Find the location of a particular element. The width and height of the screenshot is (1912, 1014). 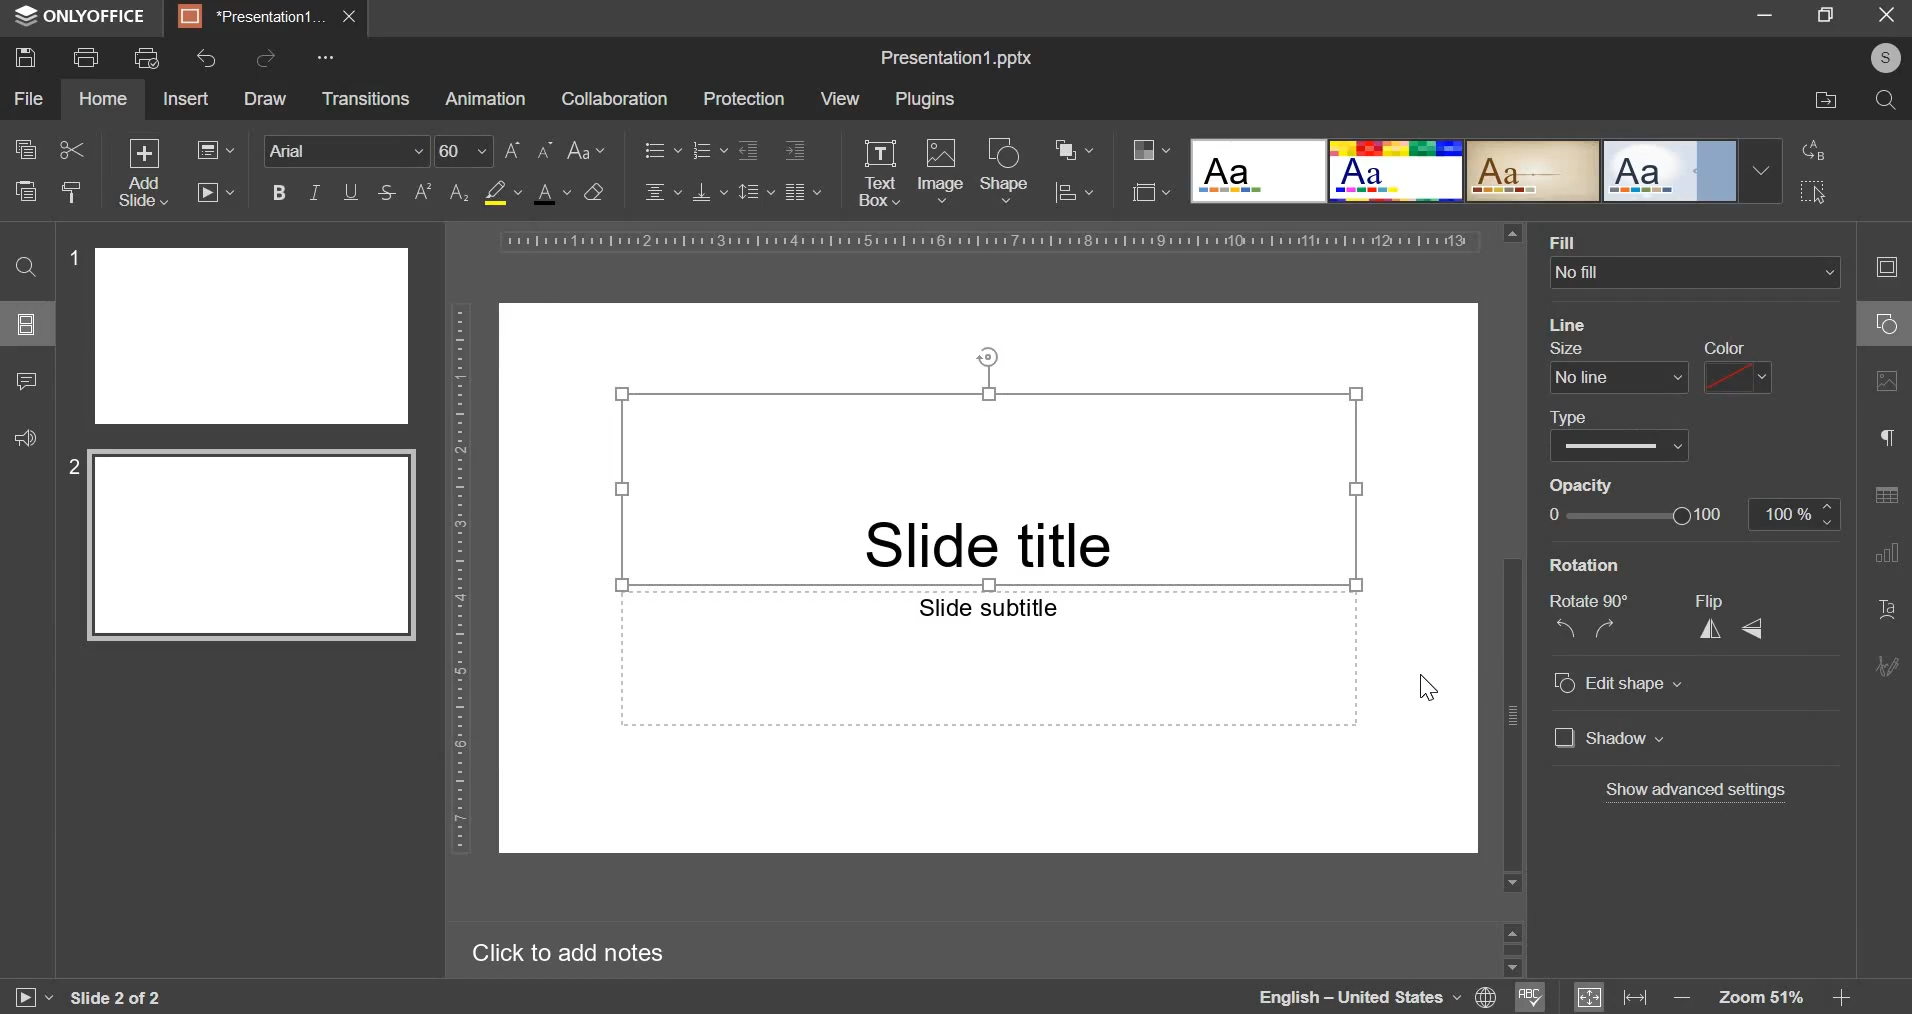

collaboration is located at coordinates (613, 99).